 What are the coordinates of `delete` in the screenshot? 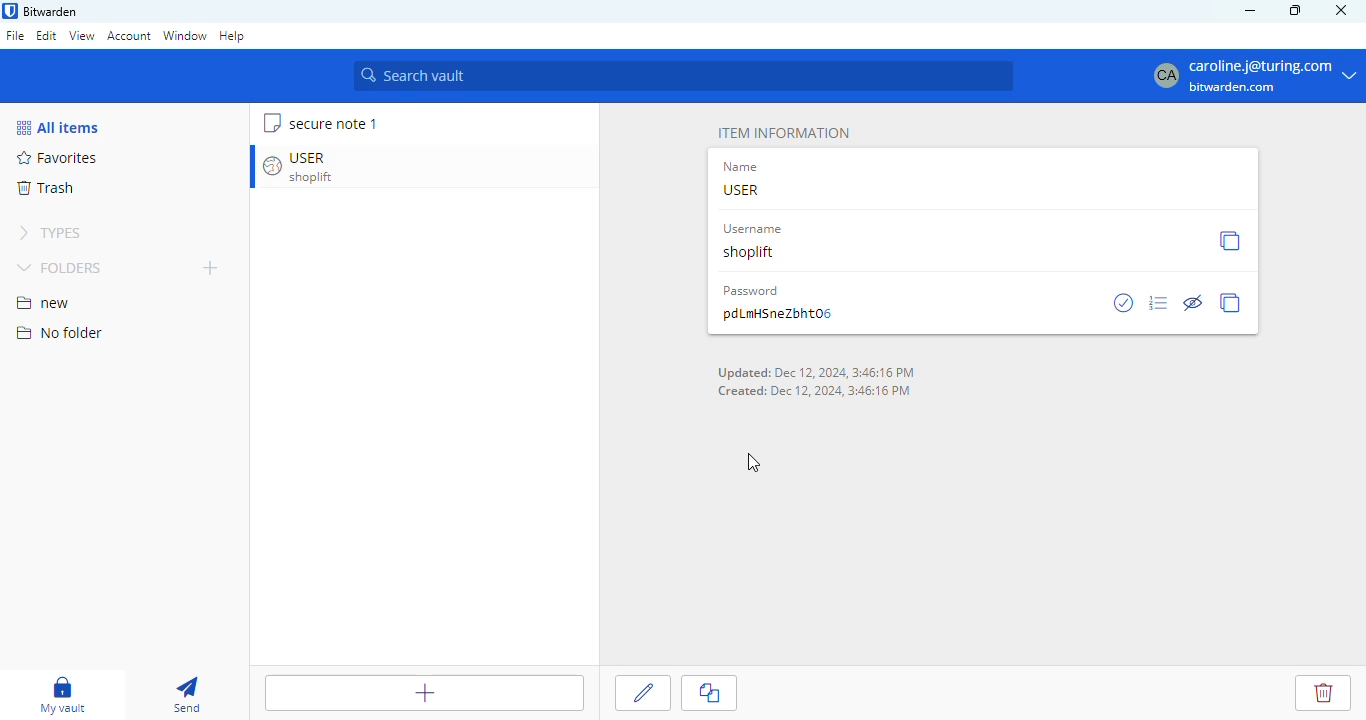 It's located at (1322, 694).